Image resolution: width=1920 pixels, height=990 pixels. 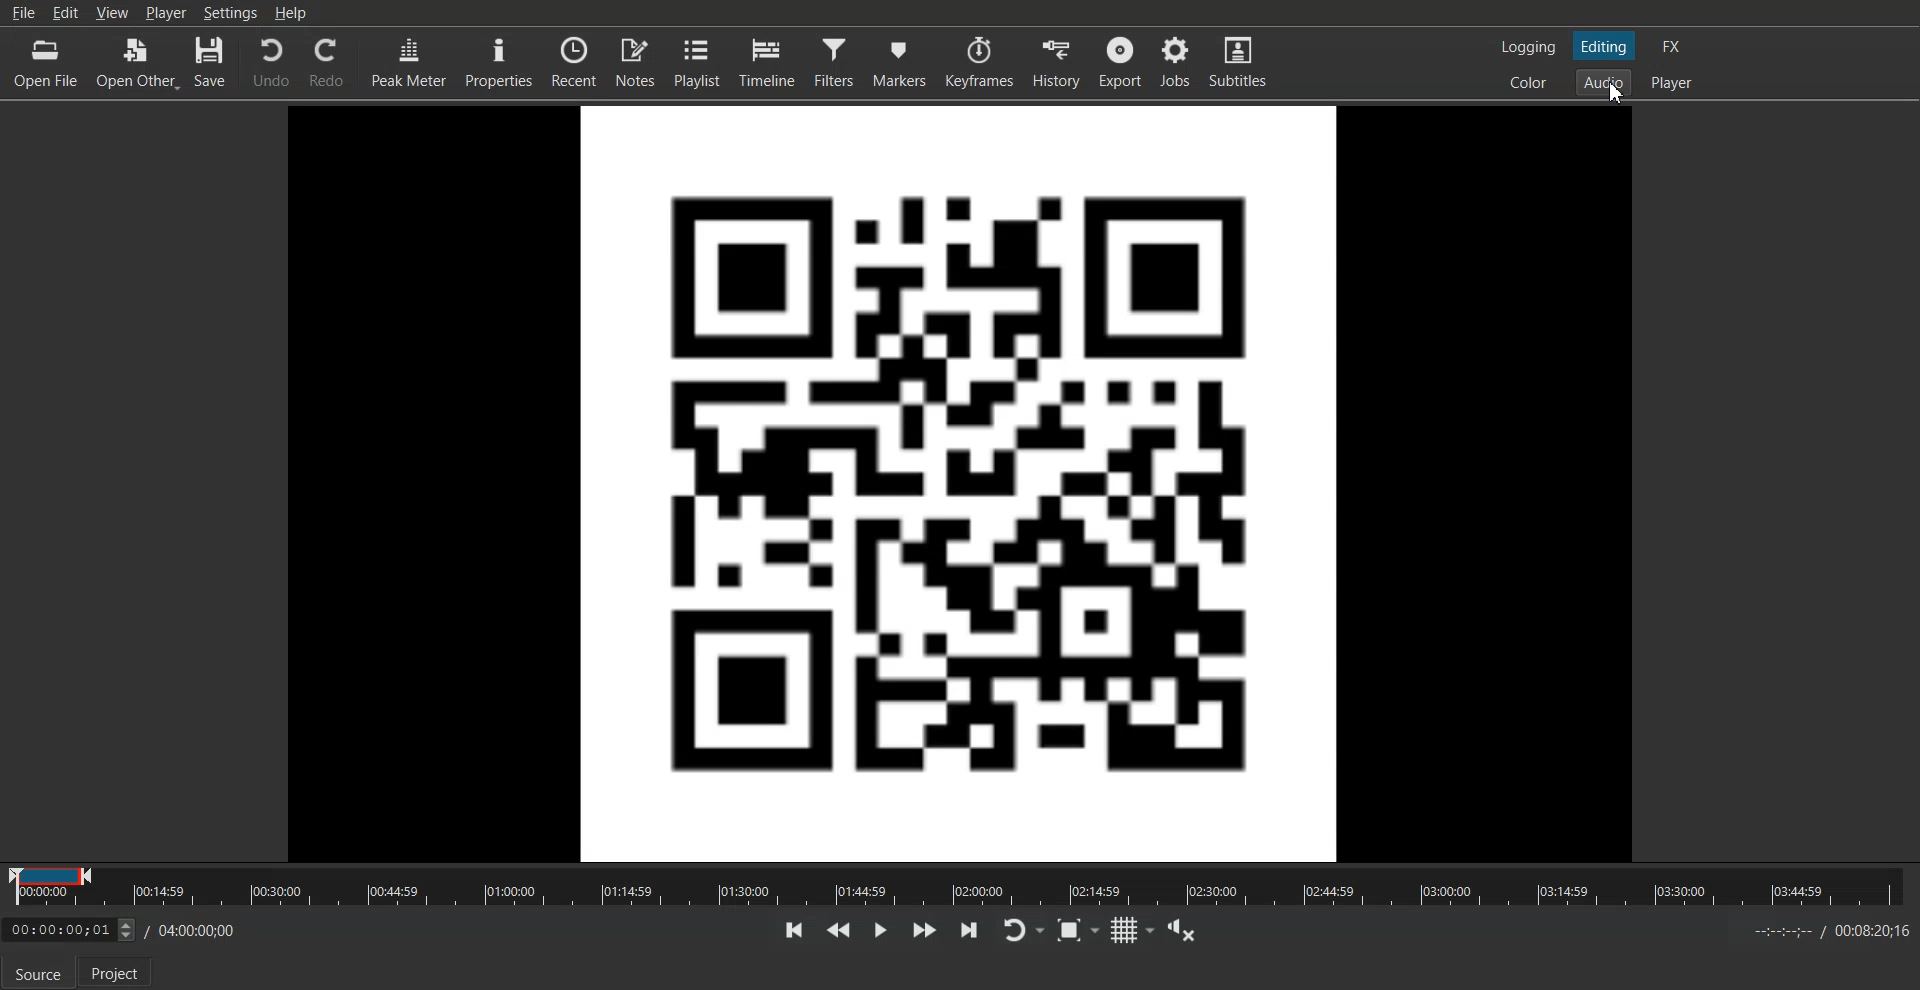 I want to click on Peak Meter, so click(x=409, y=62).